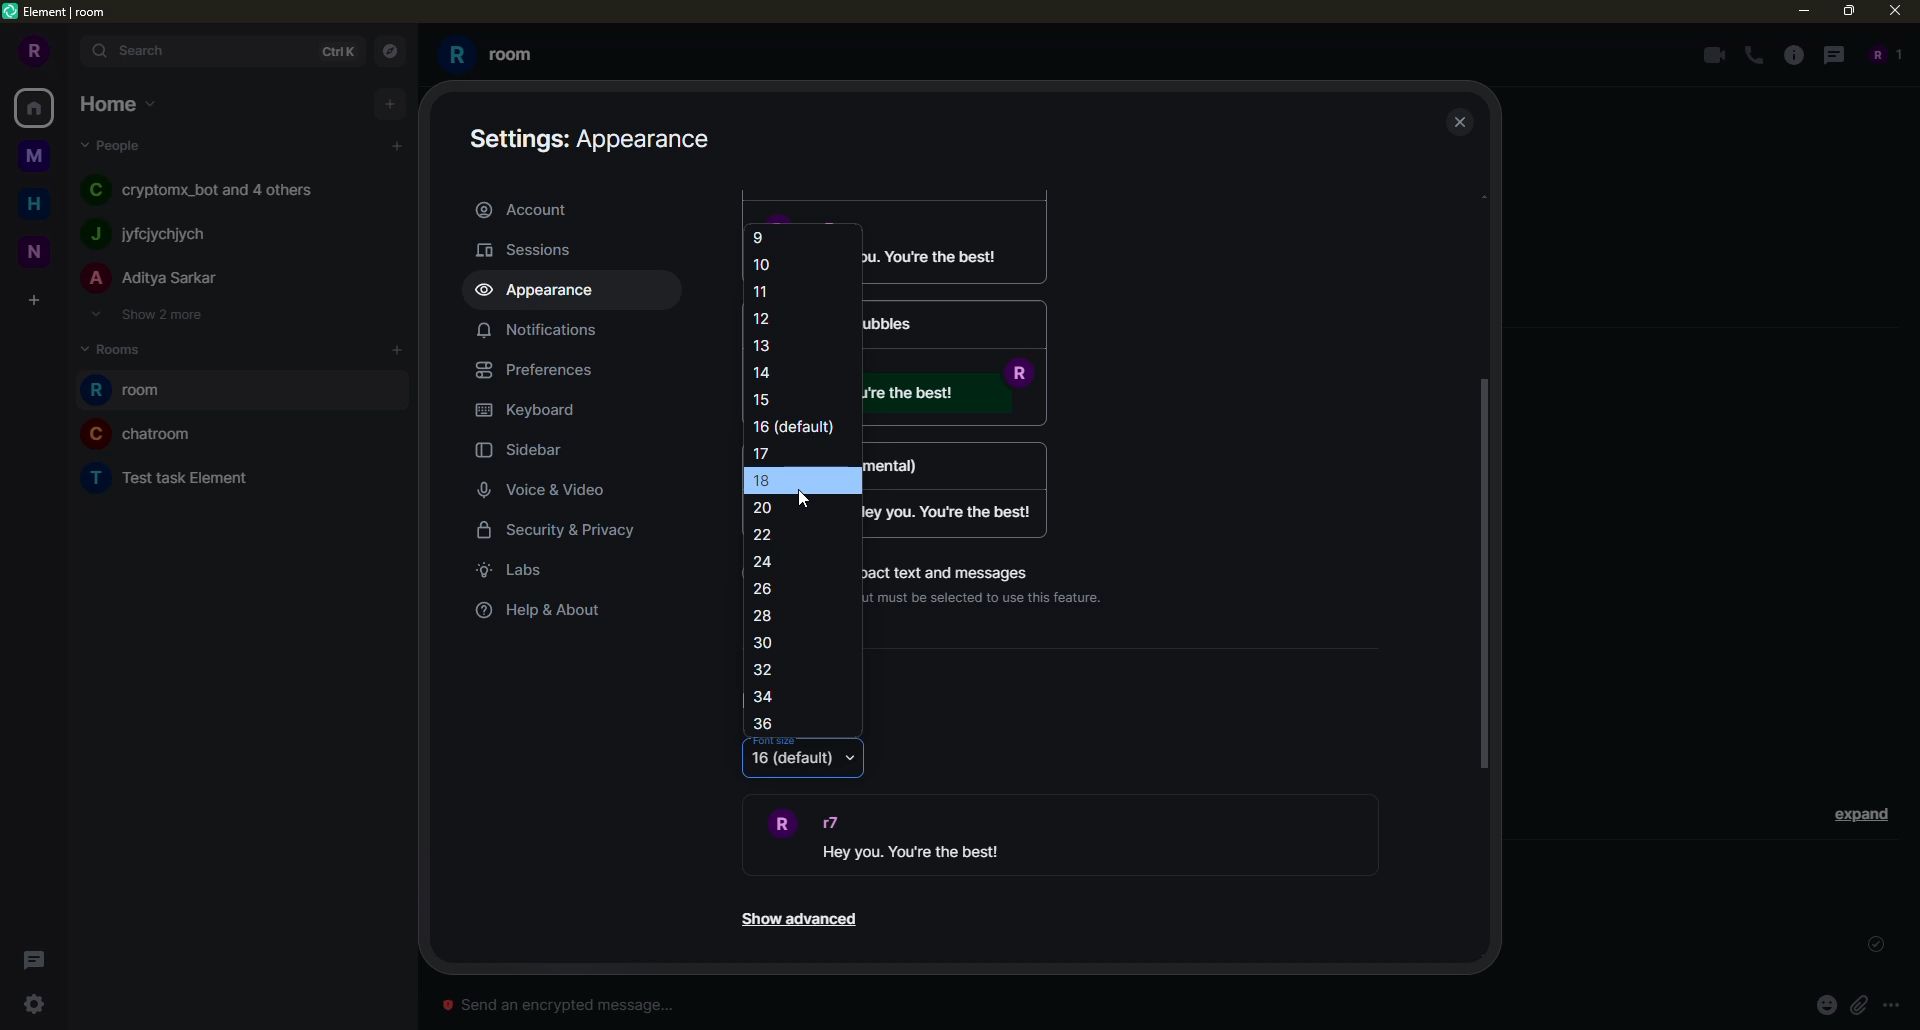  I want to click on people, so click(153, 234).